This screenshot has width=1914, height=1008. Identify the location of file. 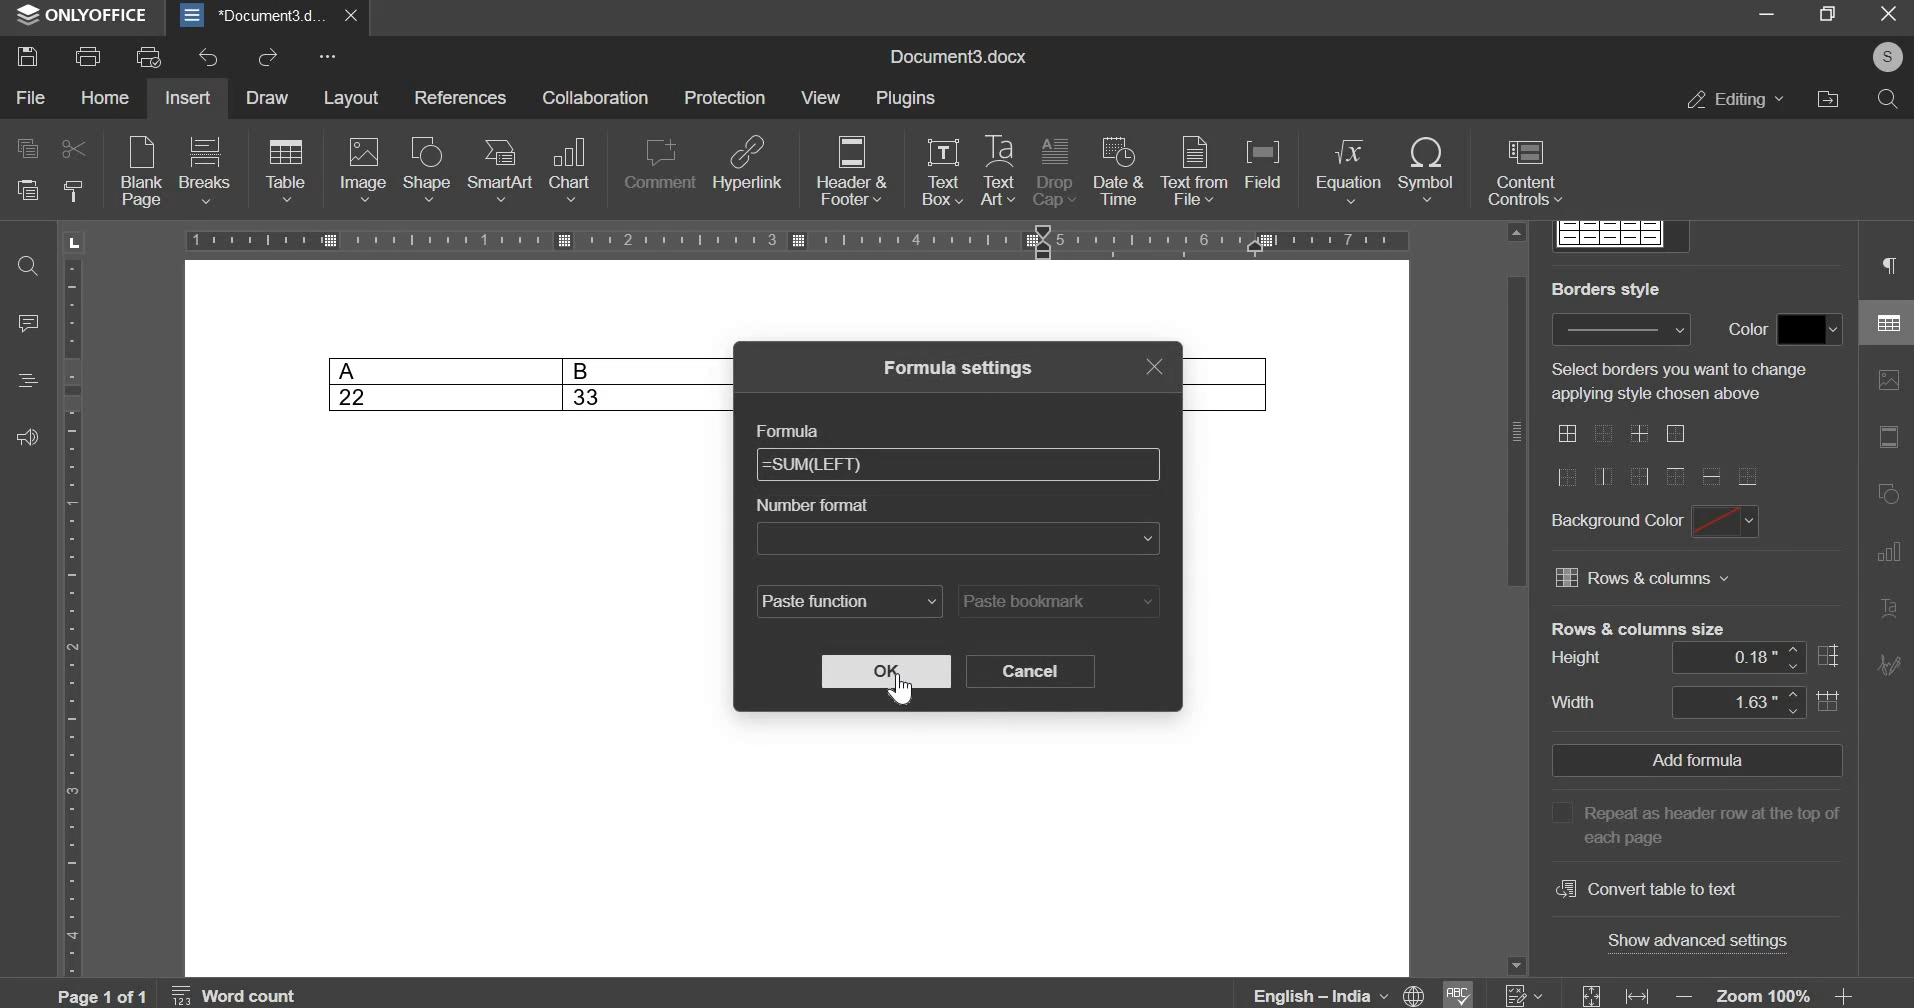
(29, 98).